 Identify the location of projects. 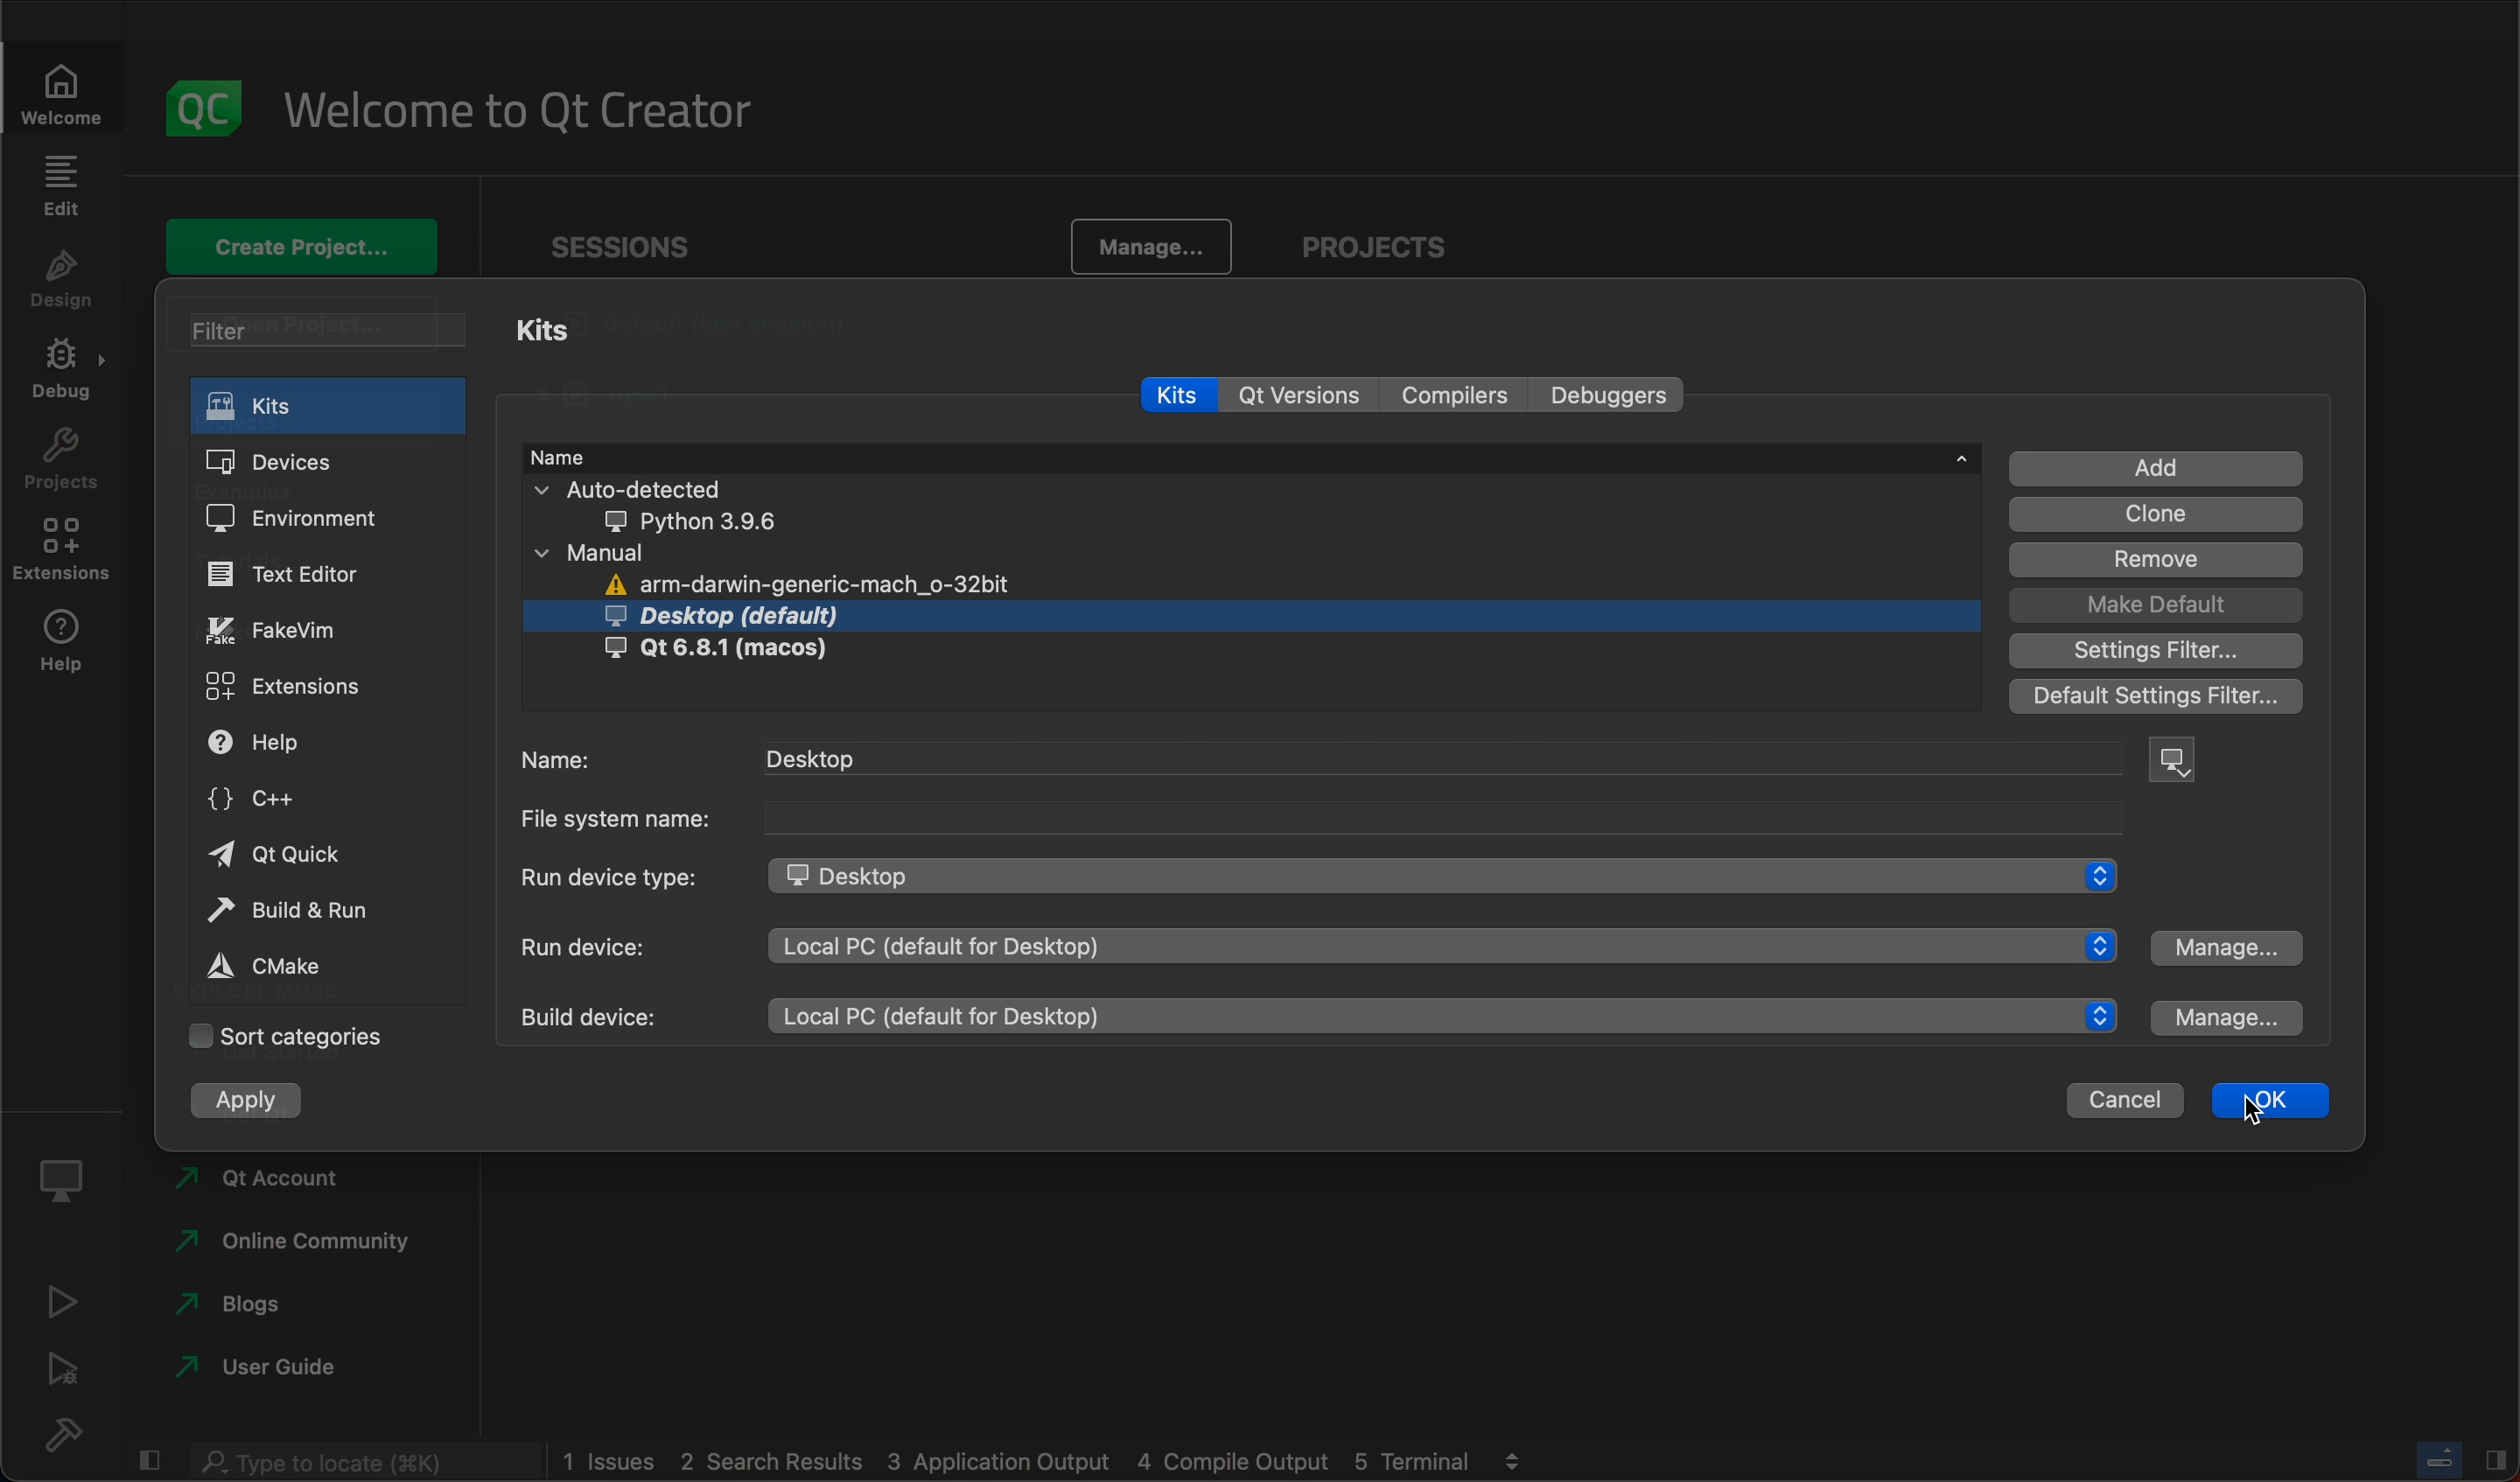
(1387, 237).